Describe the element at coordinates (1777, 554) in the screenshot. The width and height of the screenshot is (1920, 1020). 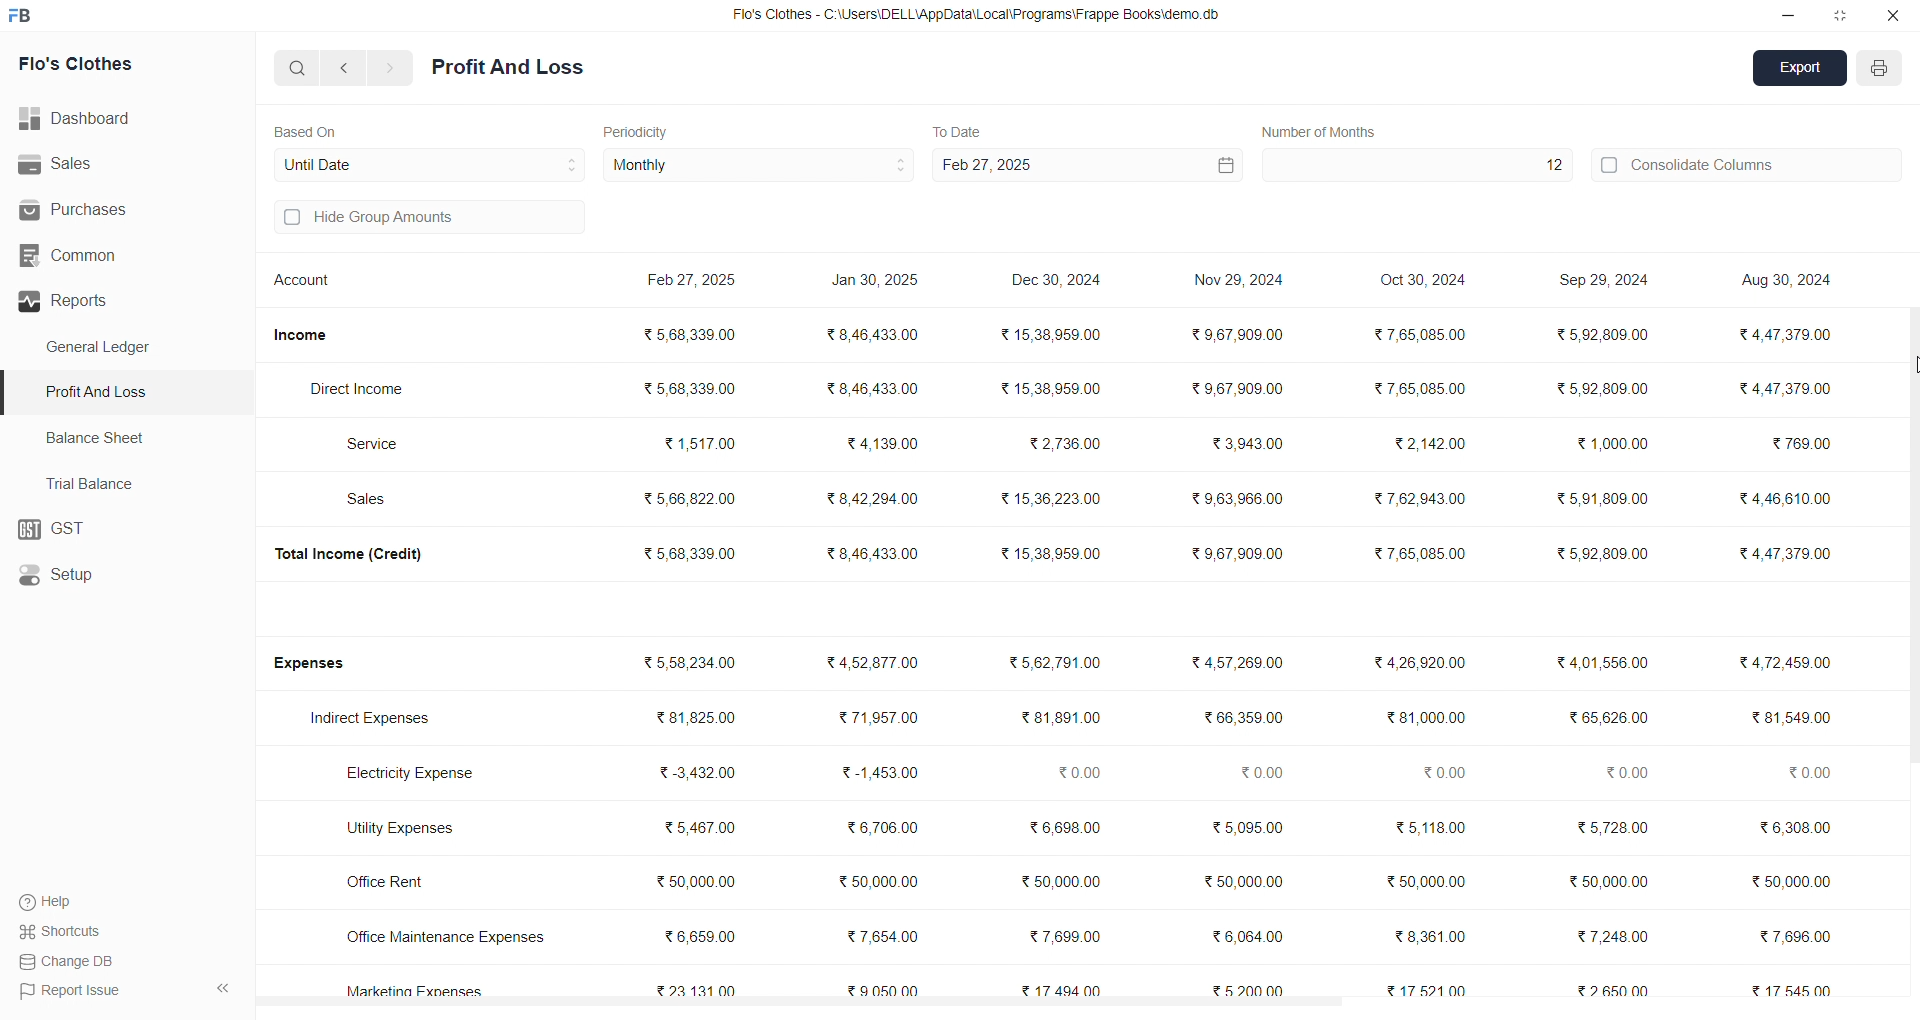
I see `34,47,379.00` at that location.